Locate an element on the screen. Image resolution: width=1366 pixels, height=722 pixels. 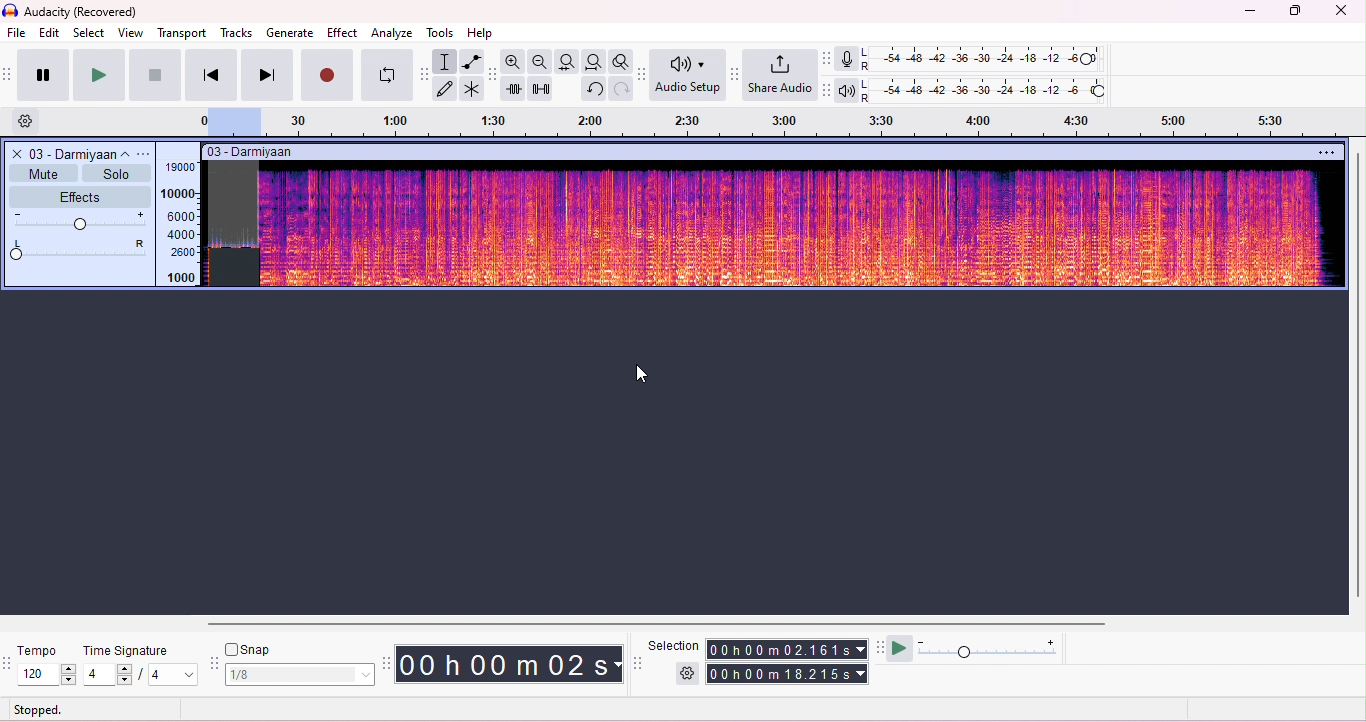
analyze is located at coordinates (391, 33).